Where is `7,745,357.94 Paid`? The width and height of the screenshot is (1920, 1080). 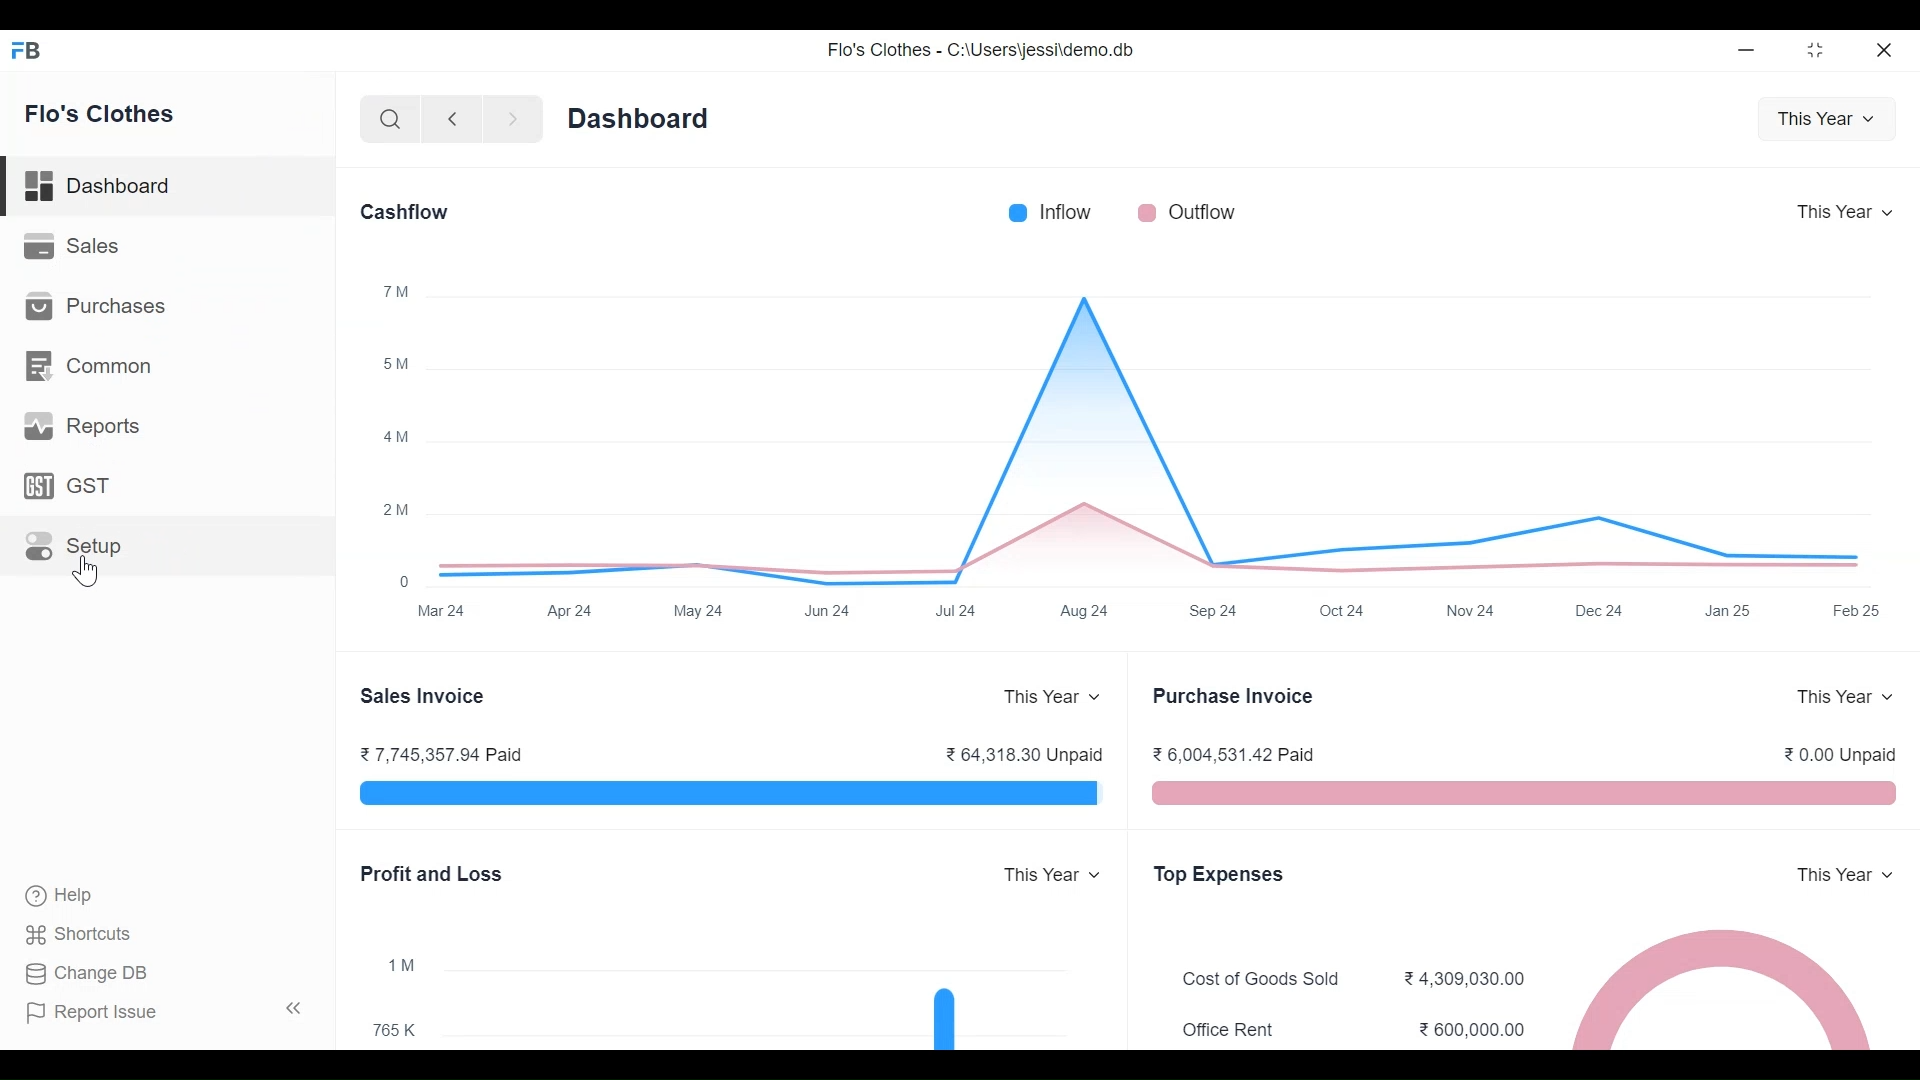
7,745,357.94 Paid is located at coordinates (451, 754).